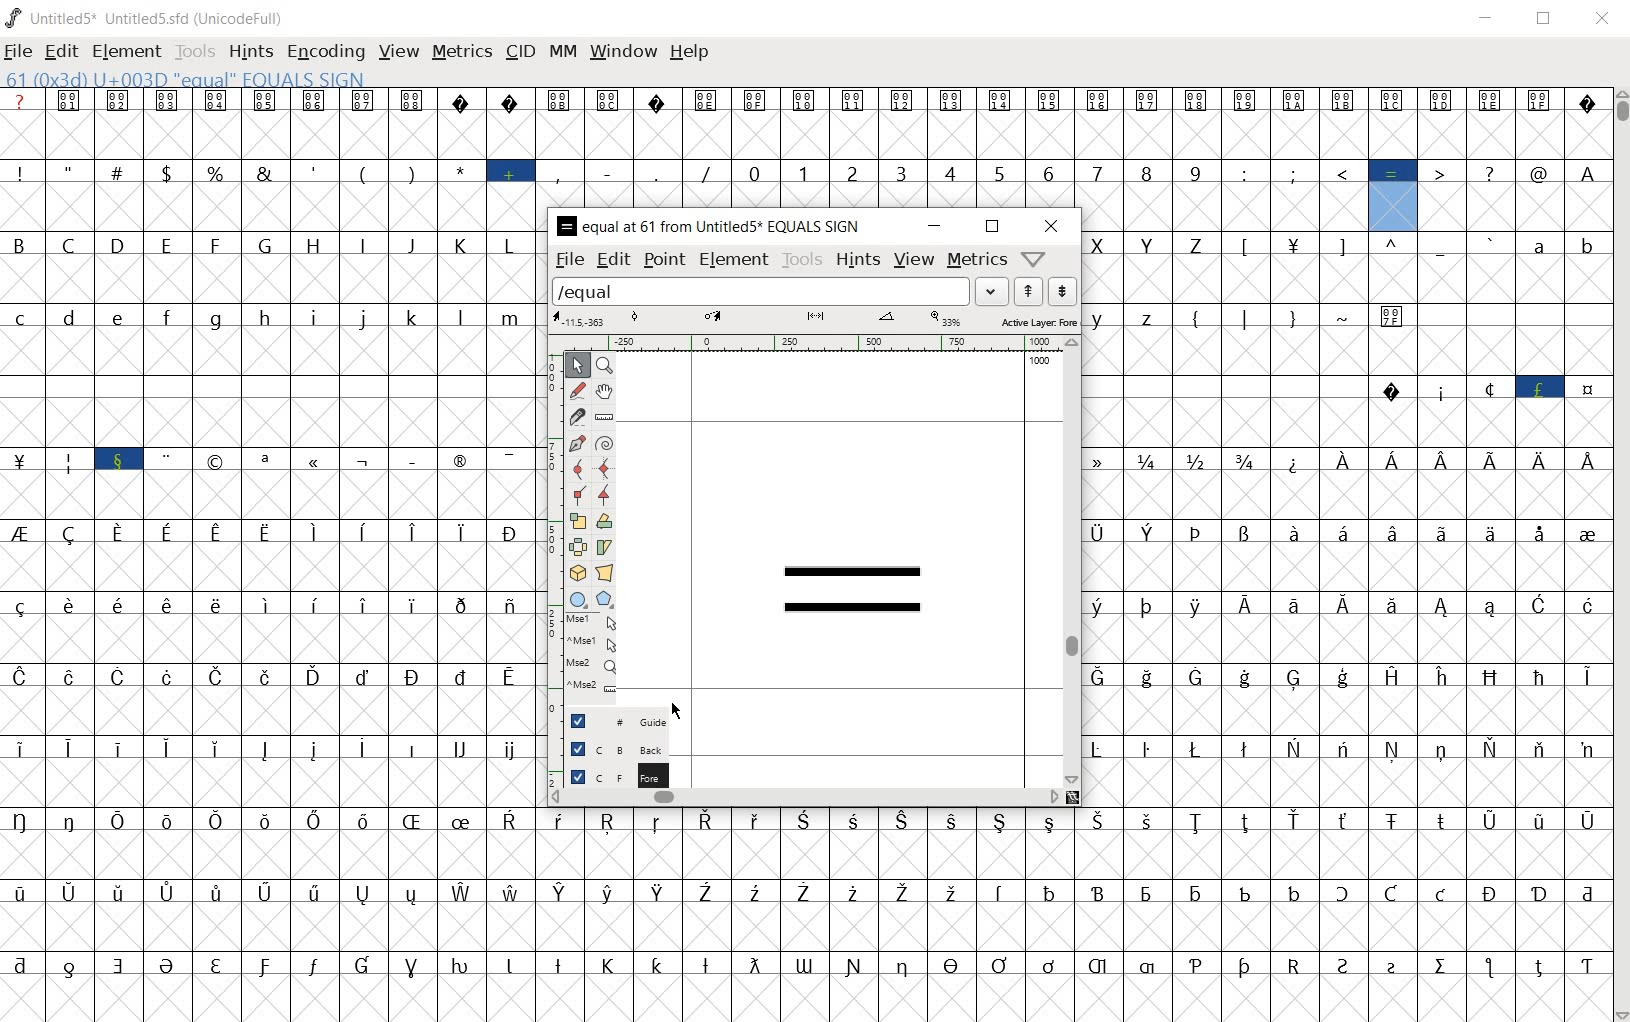  What do you see at coordinates (605, 467) in the screenshot?
I see `add a curve point always either horizontal or vertical` at bounding box center [605, 467].